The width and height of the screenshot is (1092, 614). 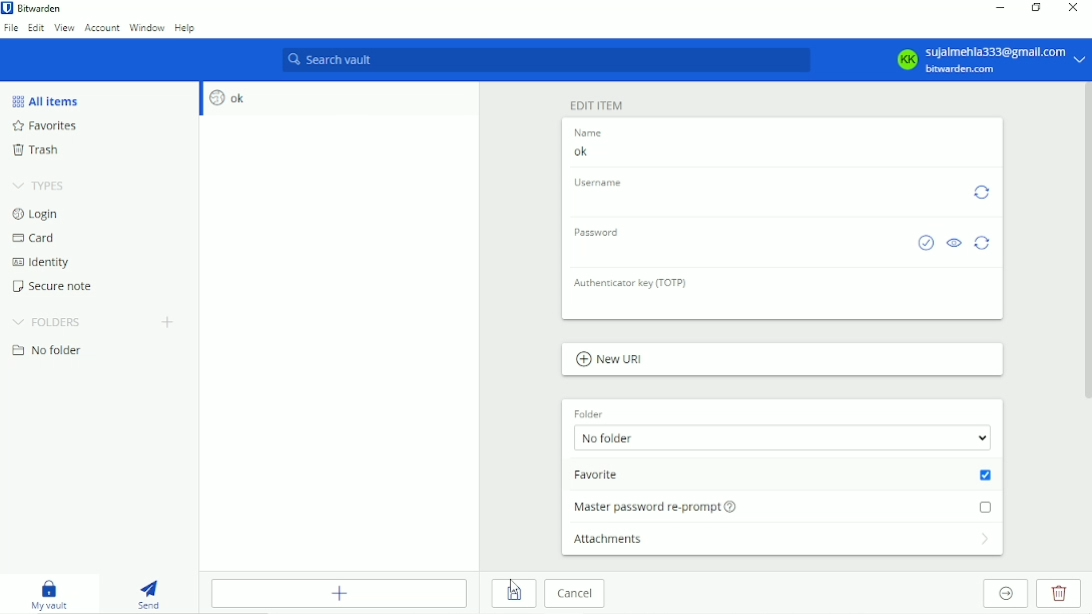 What do you see at coordinates (169, 323) in the screenshot?
I see `Create folder` at bounding box center [169, 323].